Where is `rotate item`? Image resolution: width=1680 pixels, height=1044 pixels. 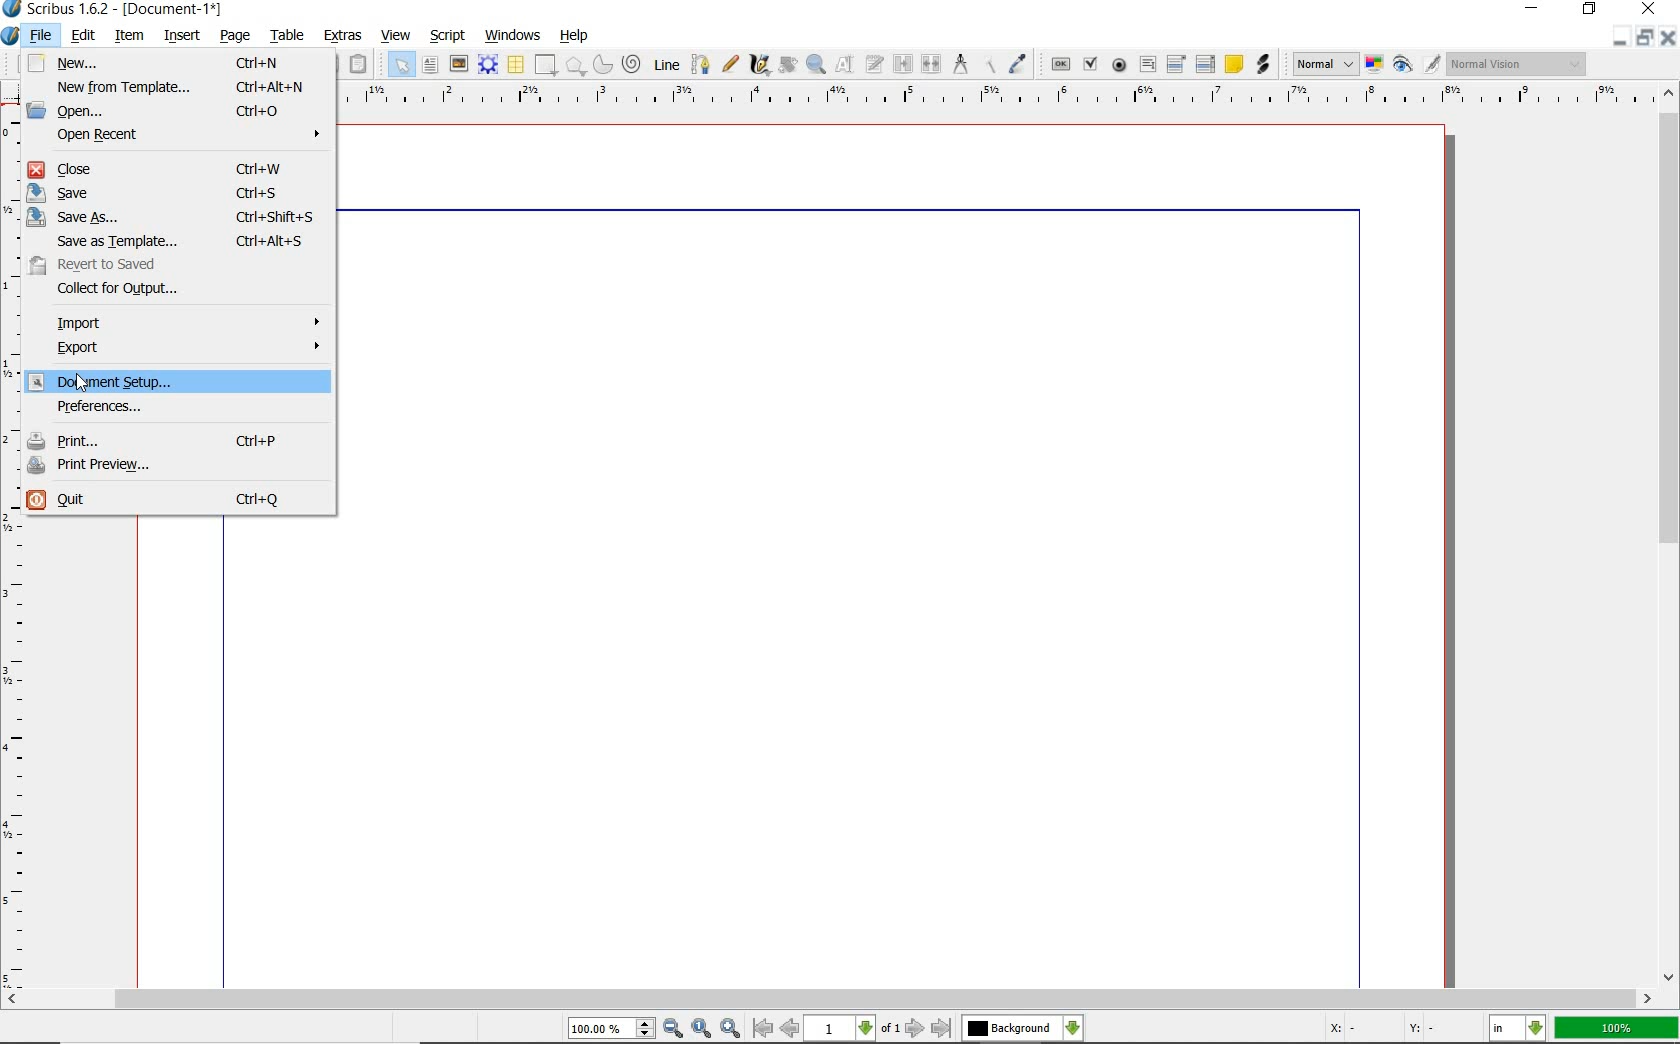
rotate item is located at coordinates (788, 66).